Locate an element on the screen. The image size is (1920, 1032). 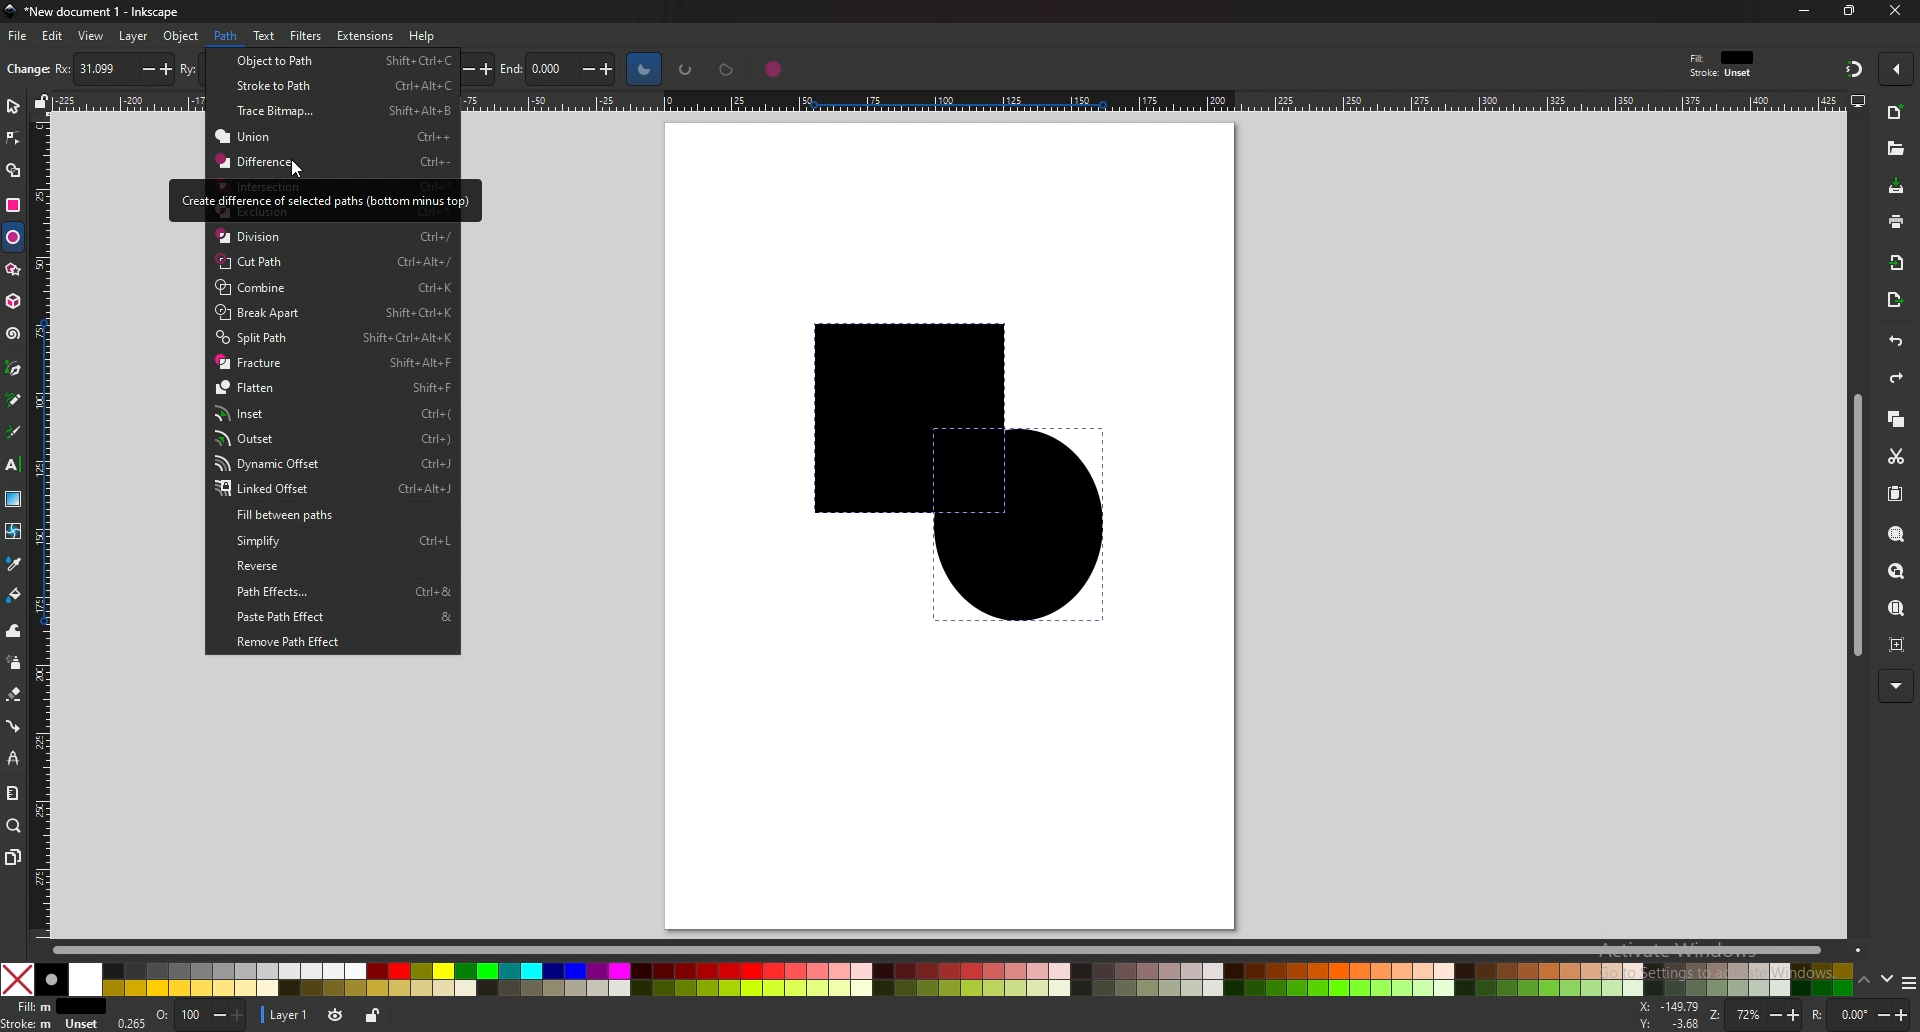
edit is located at coordinates (54, 37).